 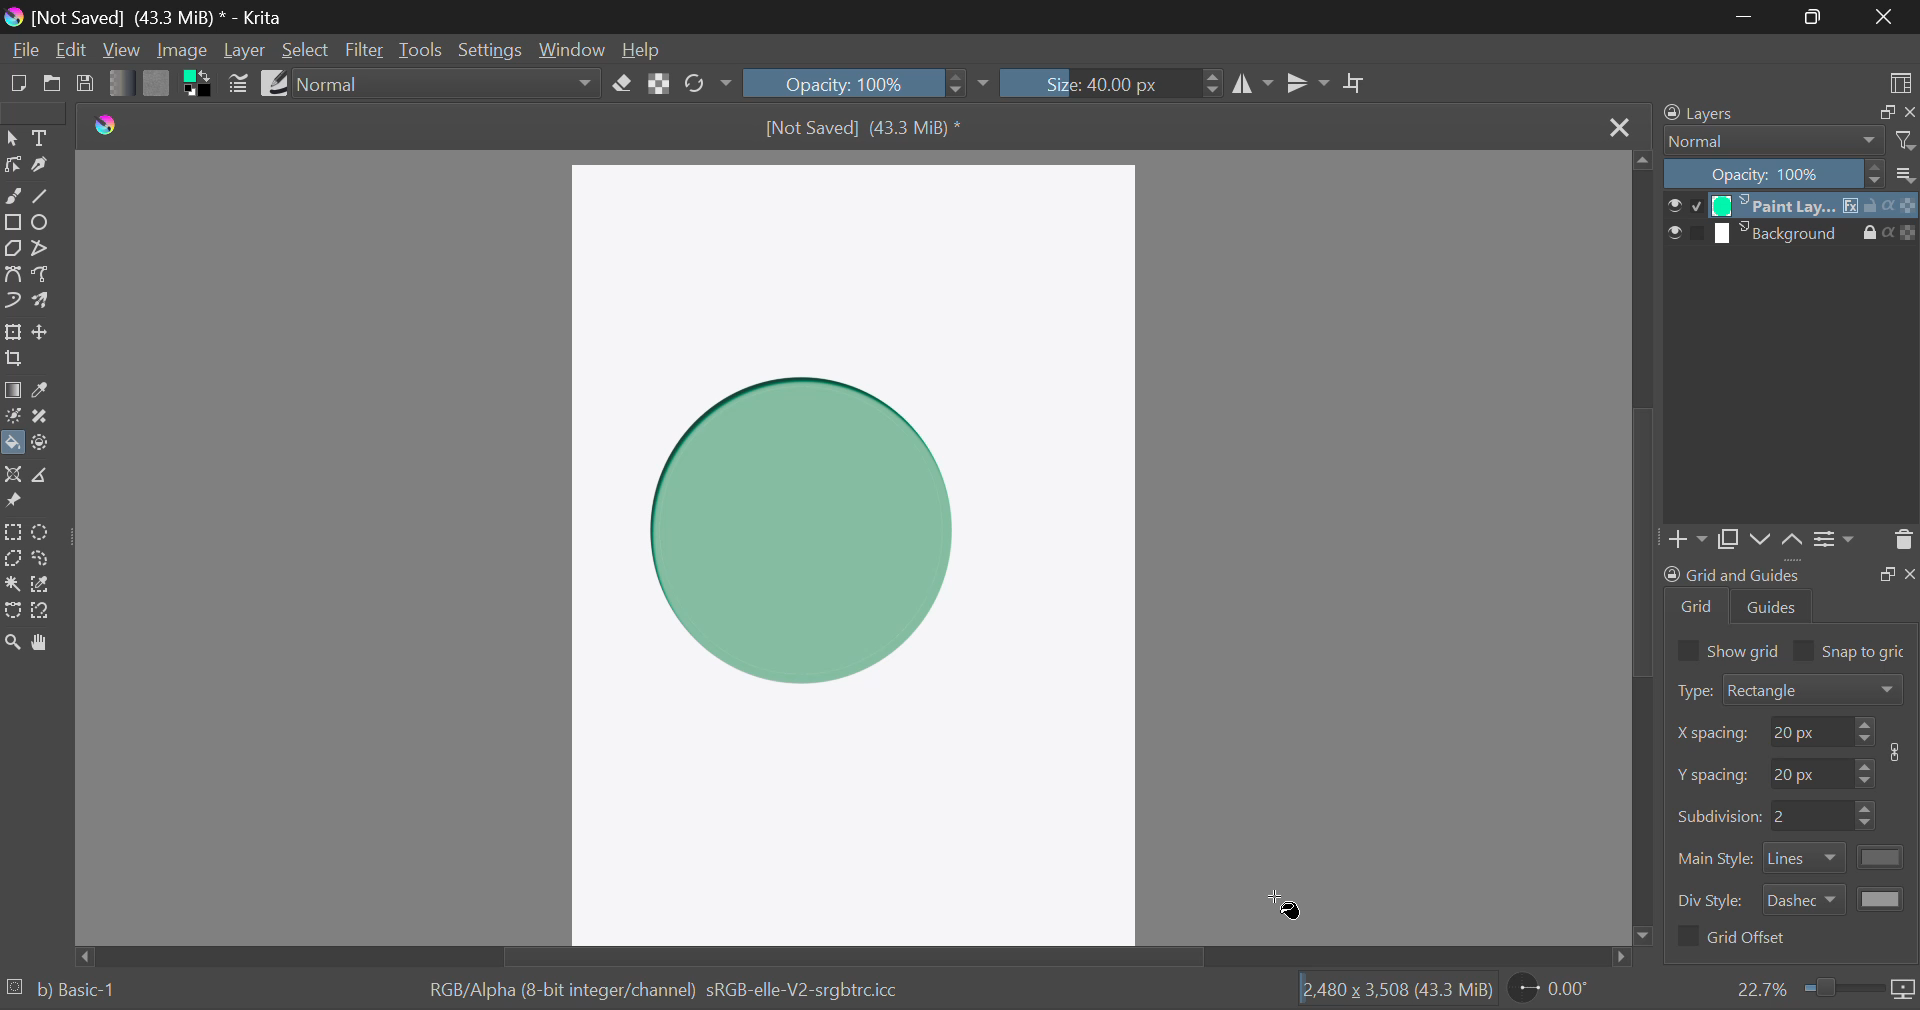 What do you see at coordinates (1626, 956) in the screenshot?
I see `move right` at bounding box center [1626, 956].